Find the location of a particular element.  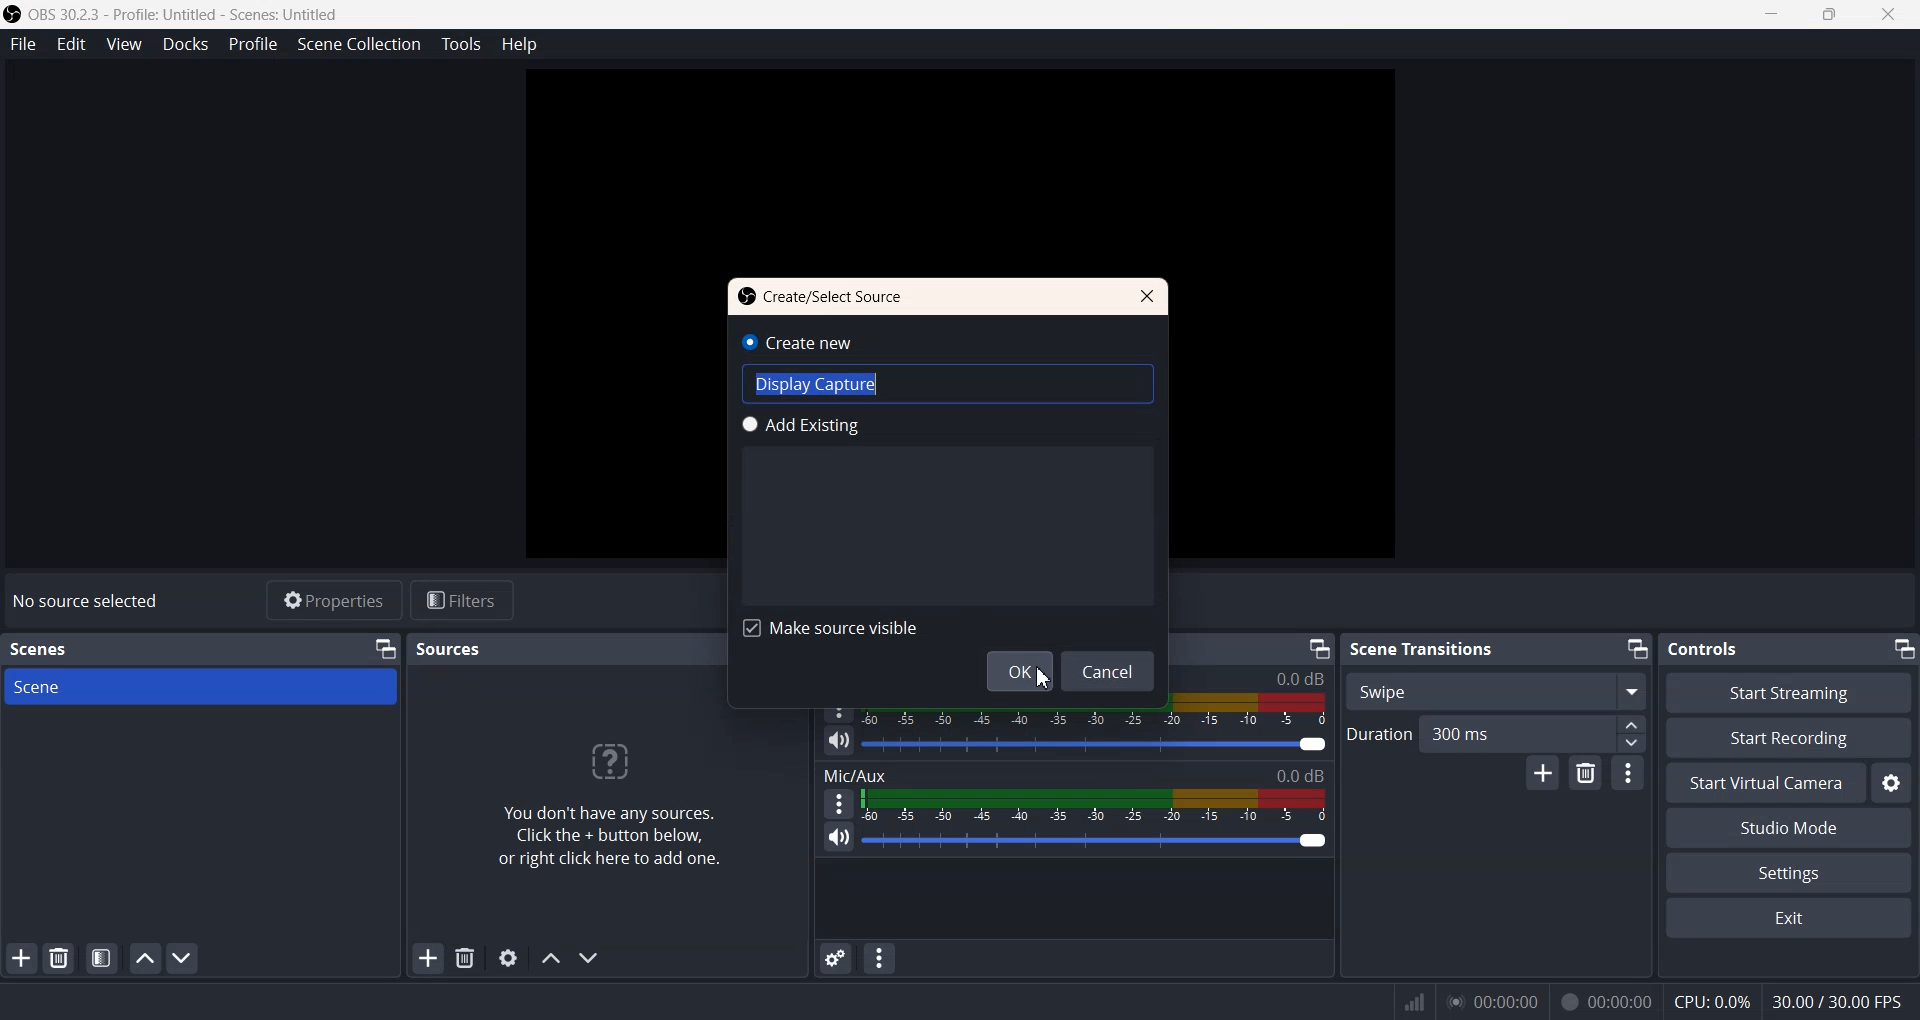

Make Sources Visible is located at coordinates (831, 628).